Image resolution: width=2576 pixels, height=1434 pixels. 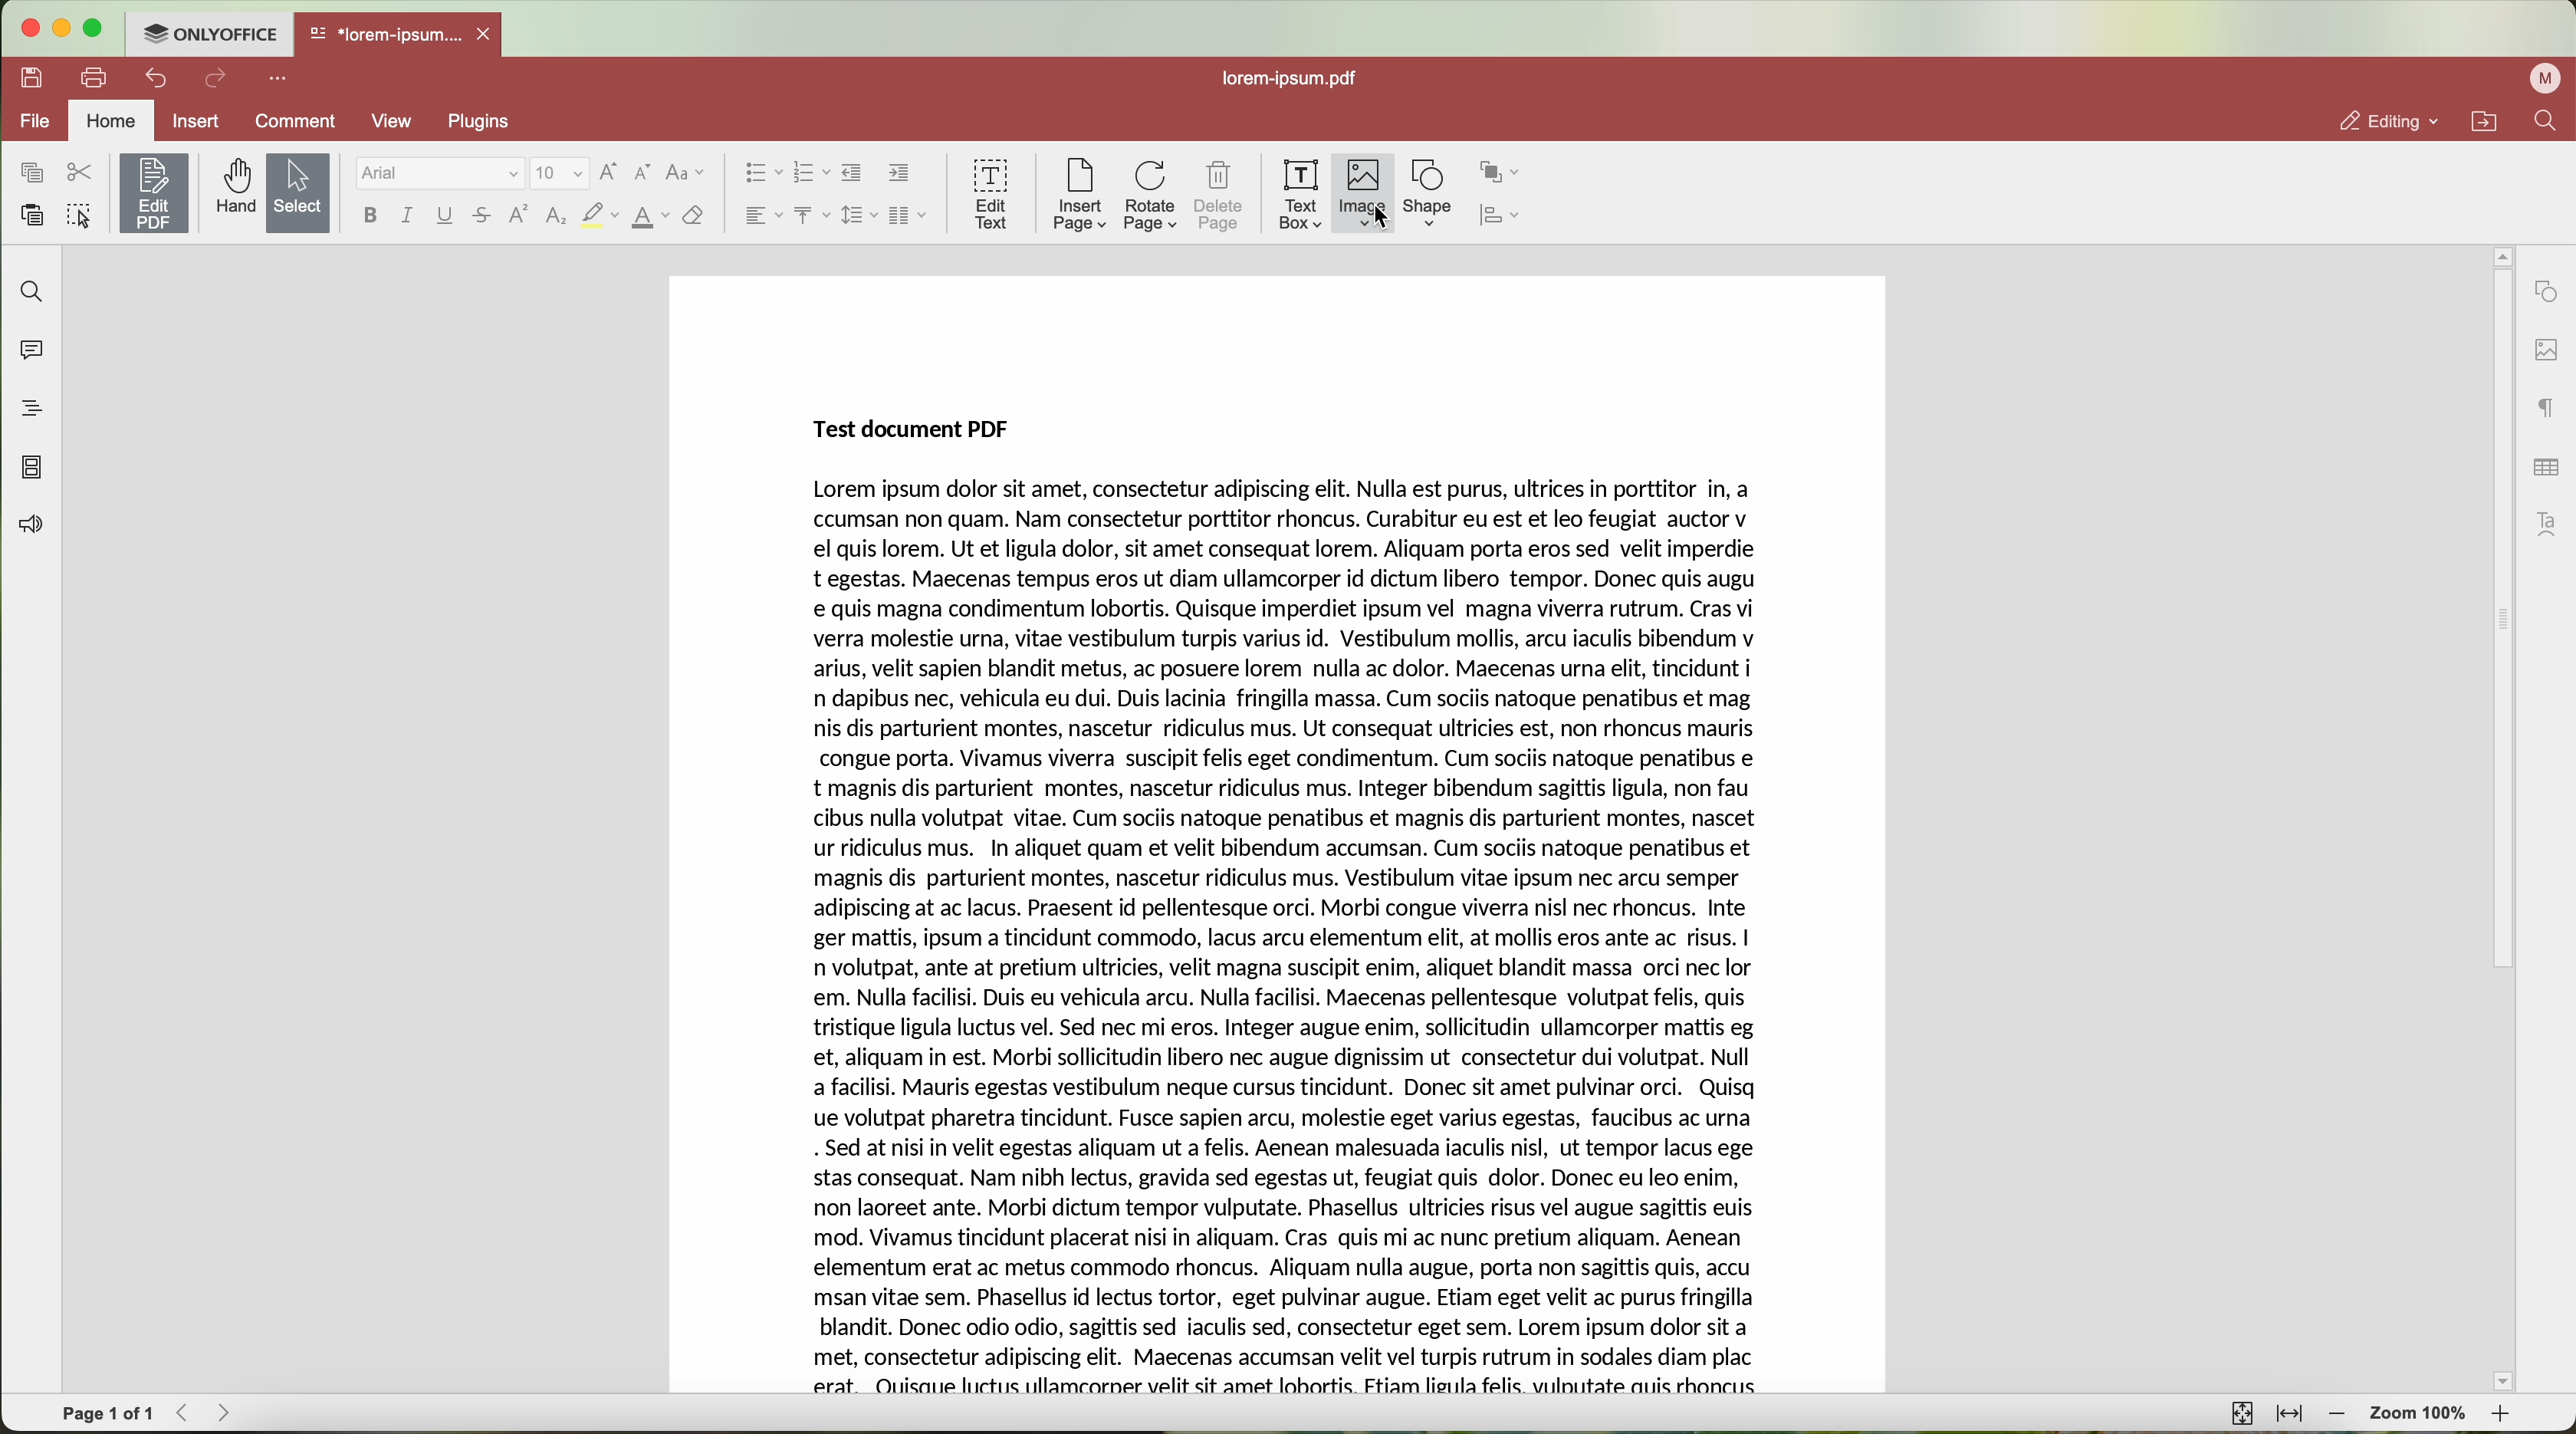 I want to click on image settings, so click(x=2546, y=351).